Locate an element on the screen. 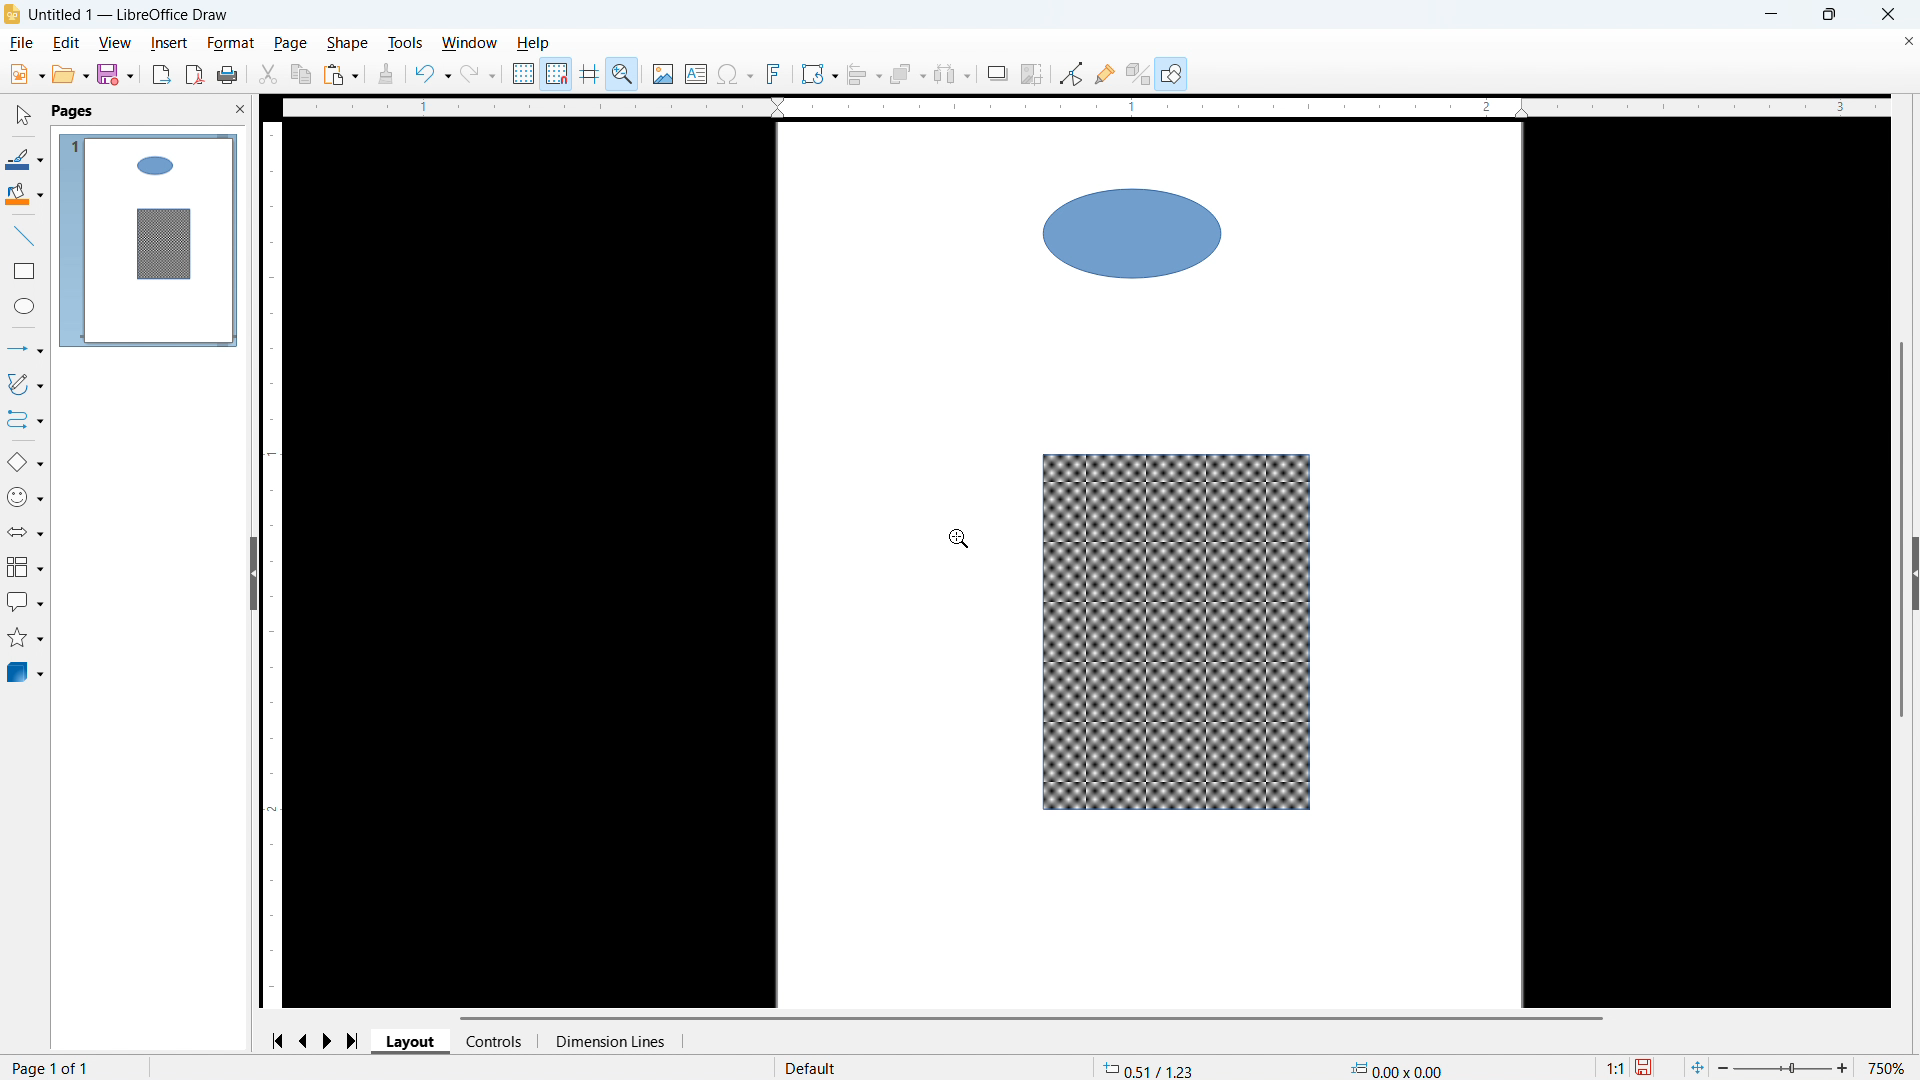 This screenshot has width=1920, height=1080. Next page  is located at coordinates (331, 1040).